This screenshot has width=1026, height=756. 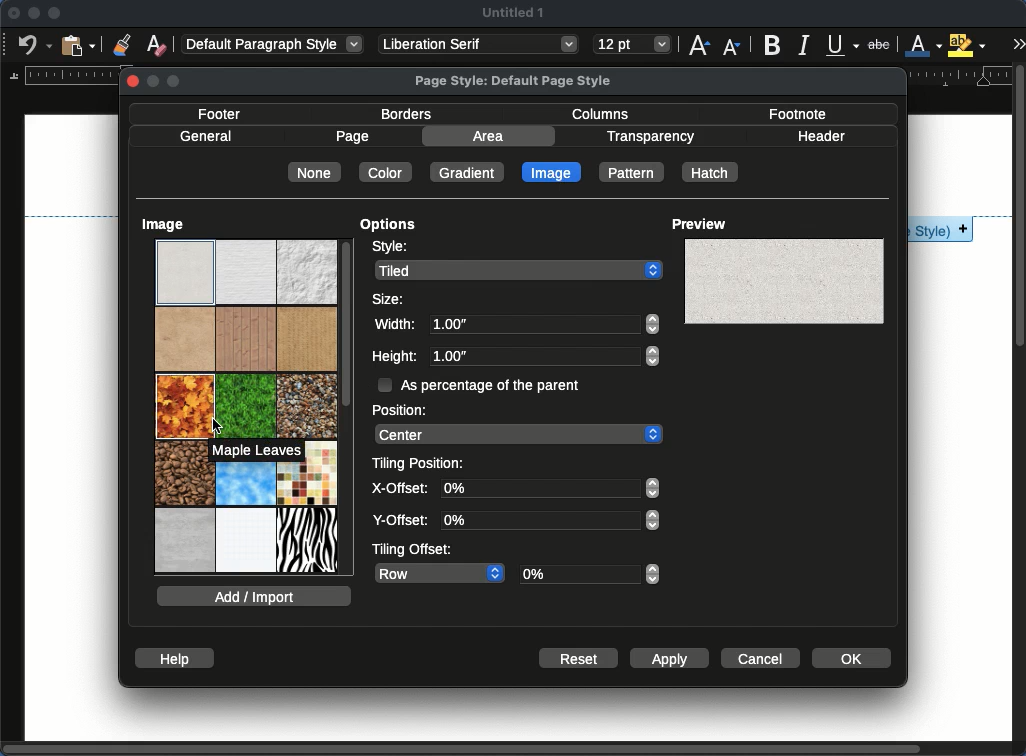 What do you see at coordinates (215, 425) in the screenshot?
I see `Cursor` at bounding box center [215, 425].